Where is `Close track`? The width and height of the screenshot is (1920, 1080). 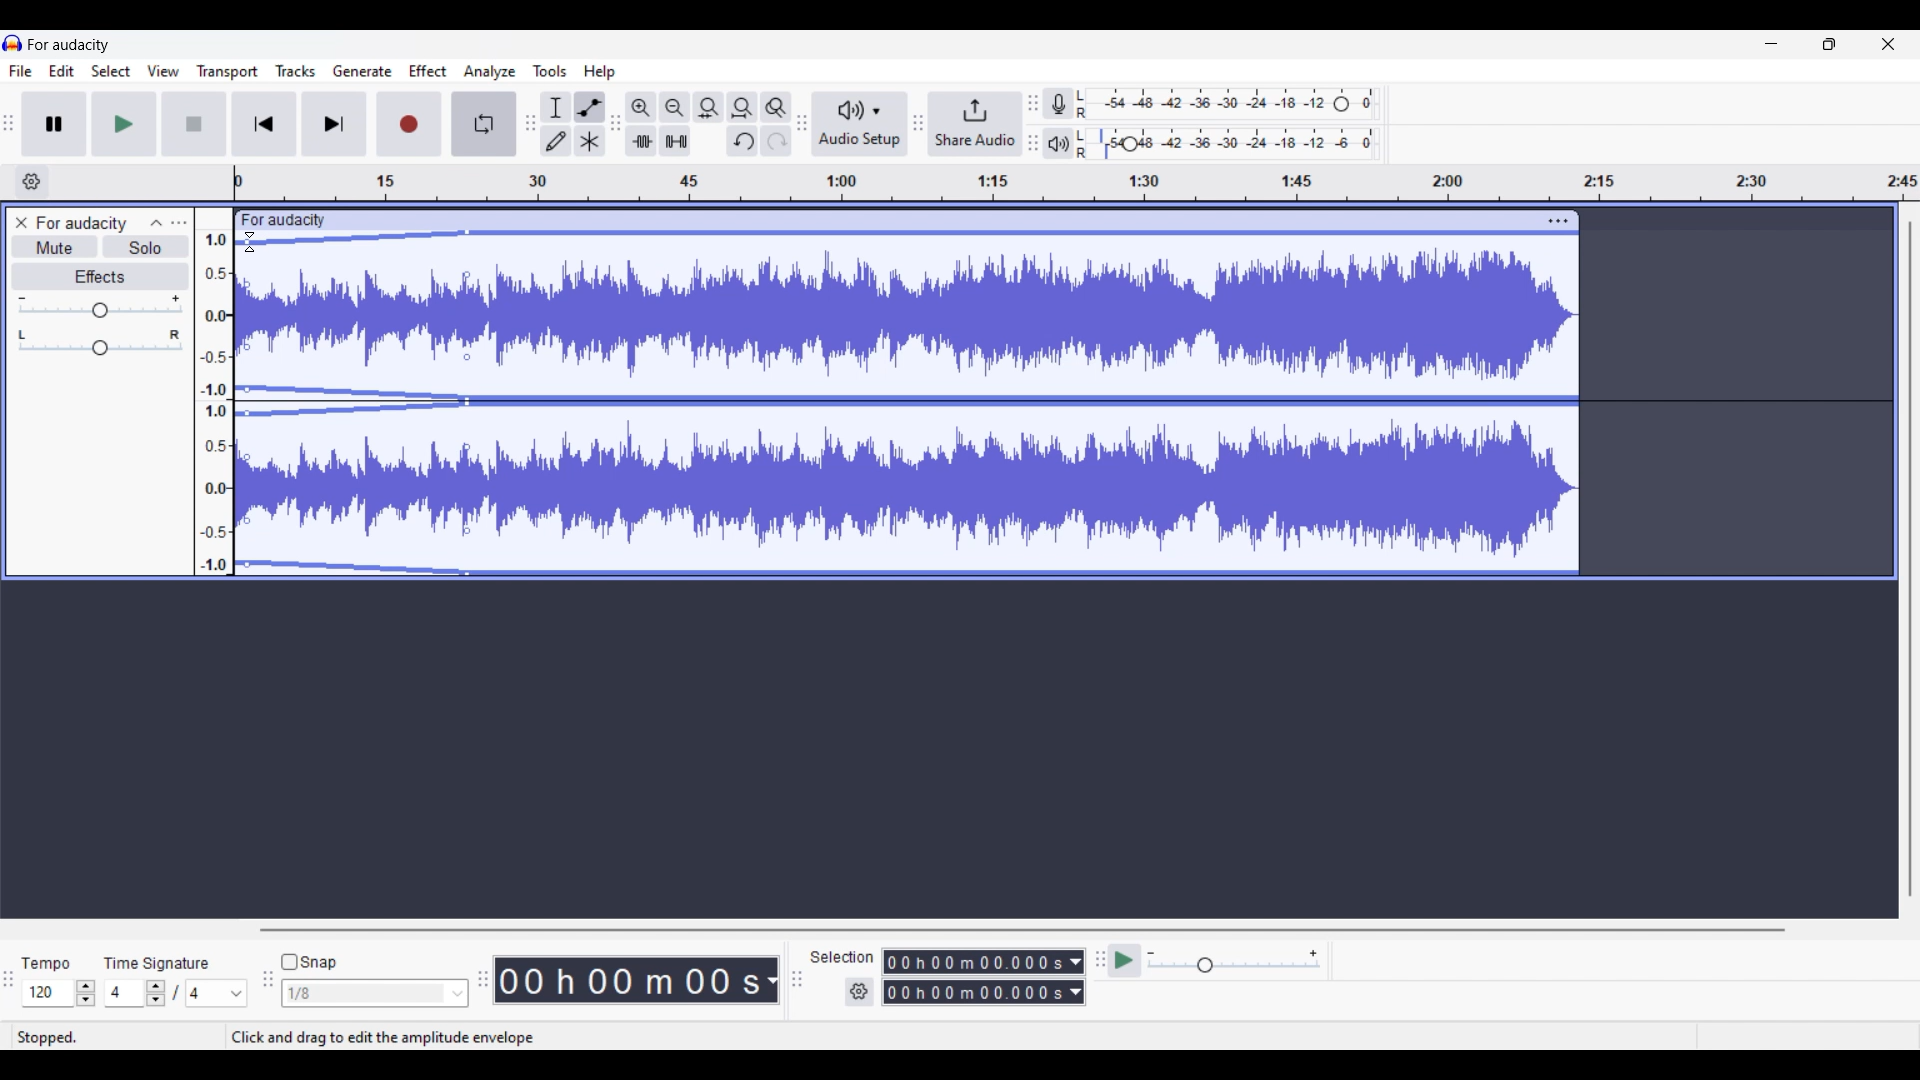 Close track is located at coordinates (22, 222).